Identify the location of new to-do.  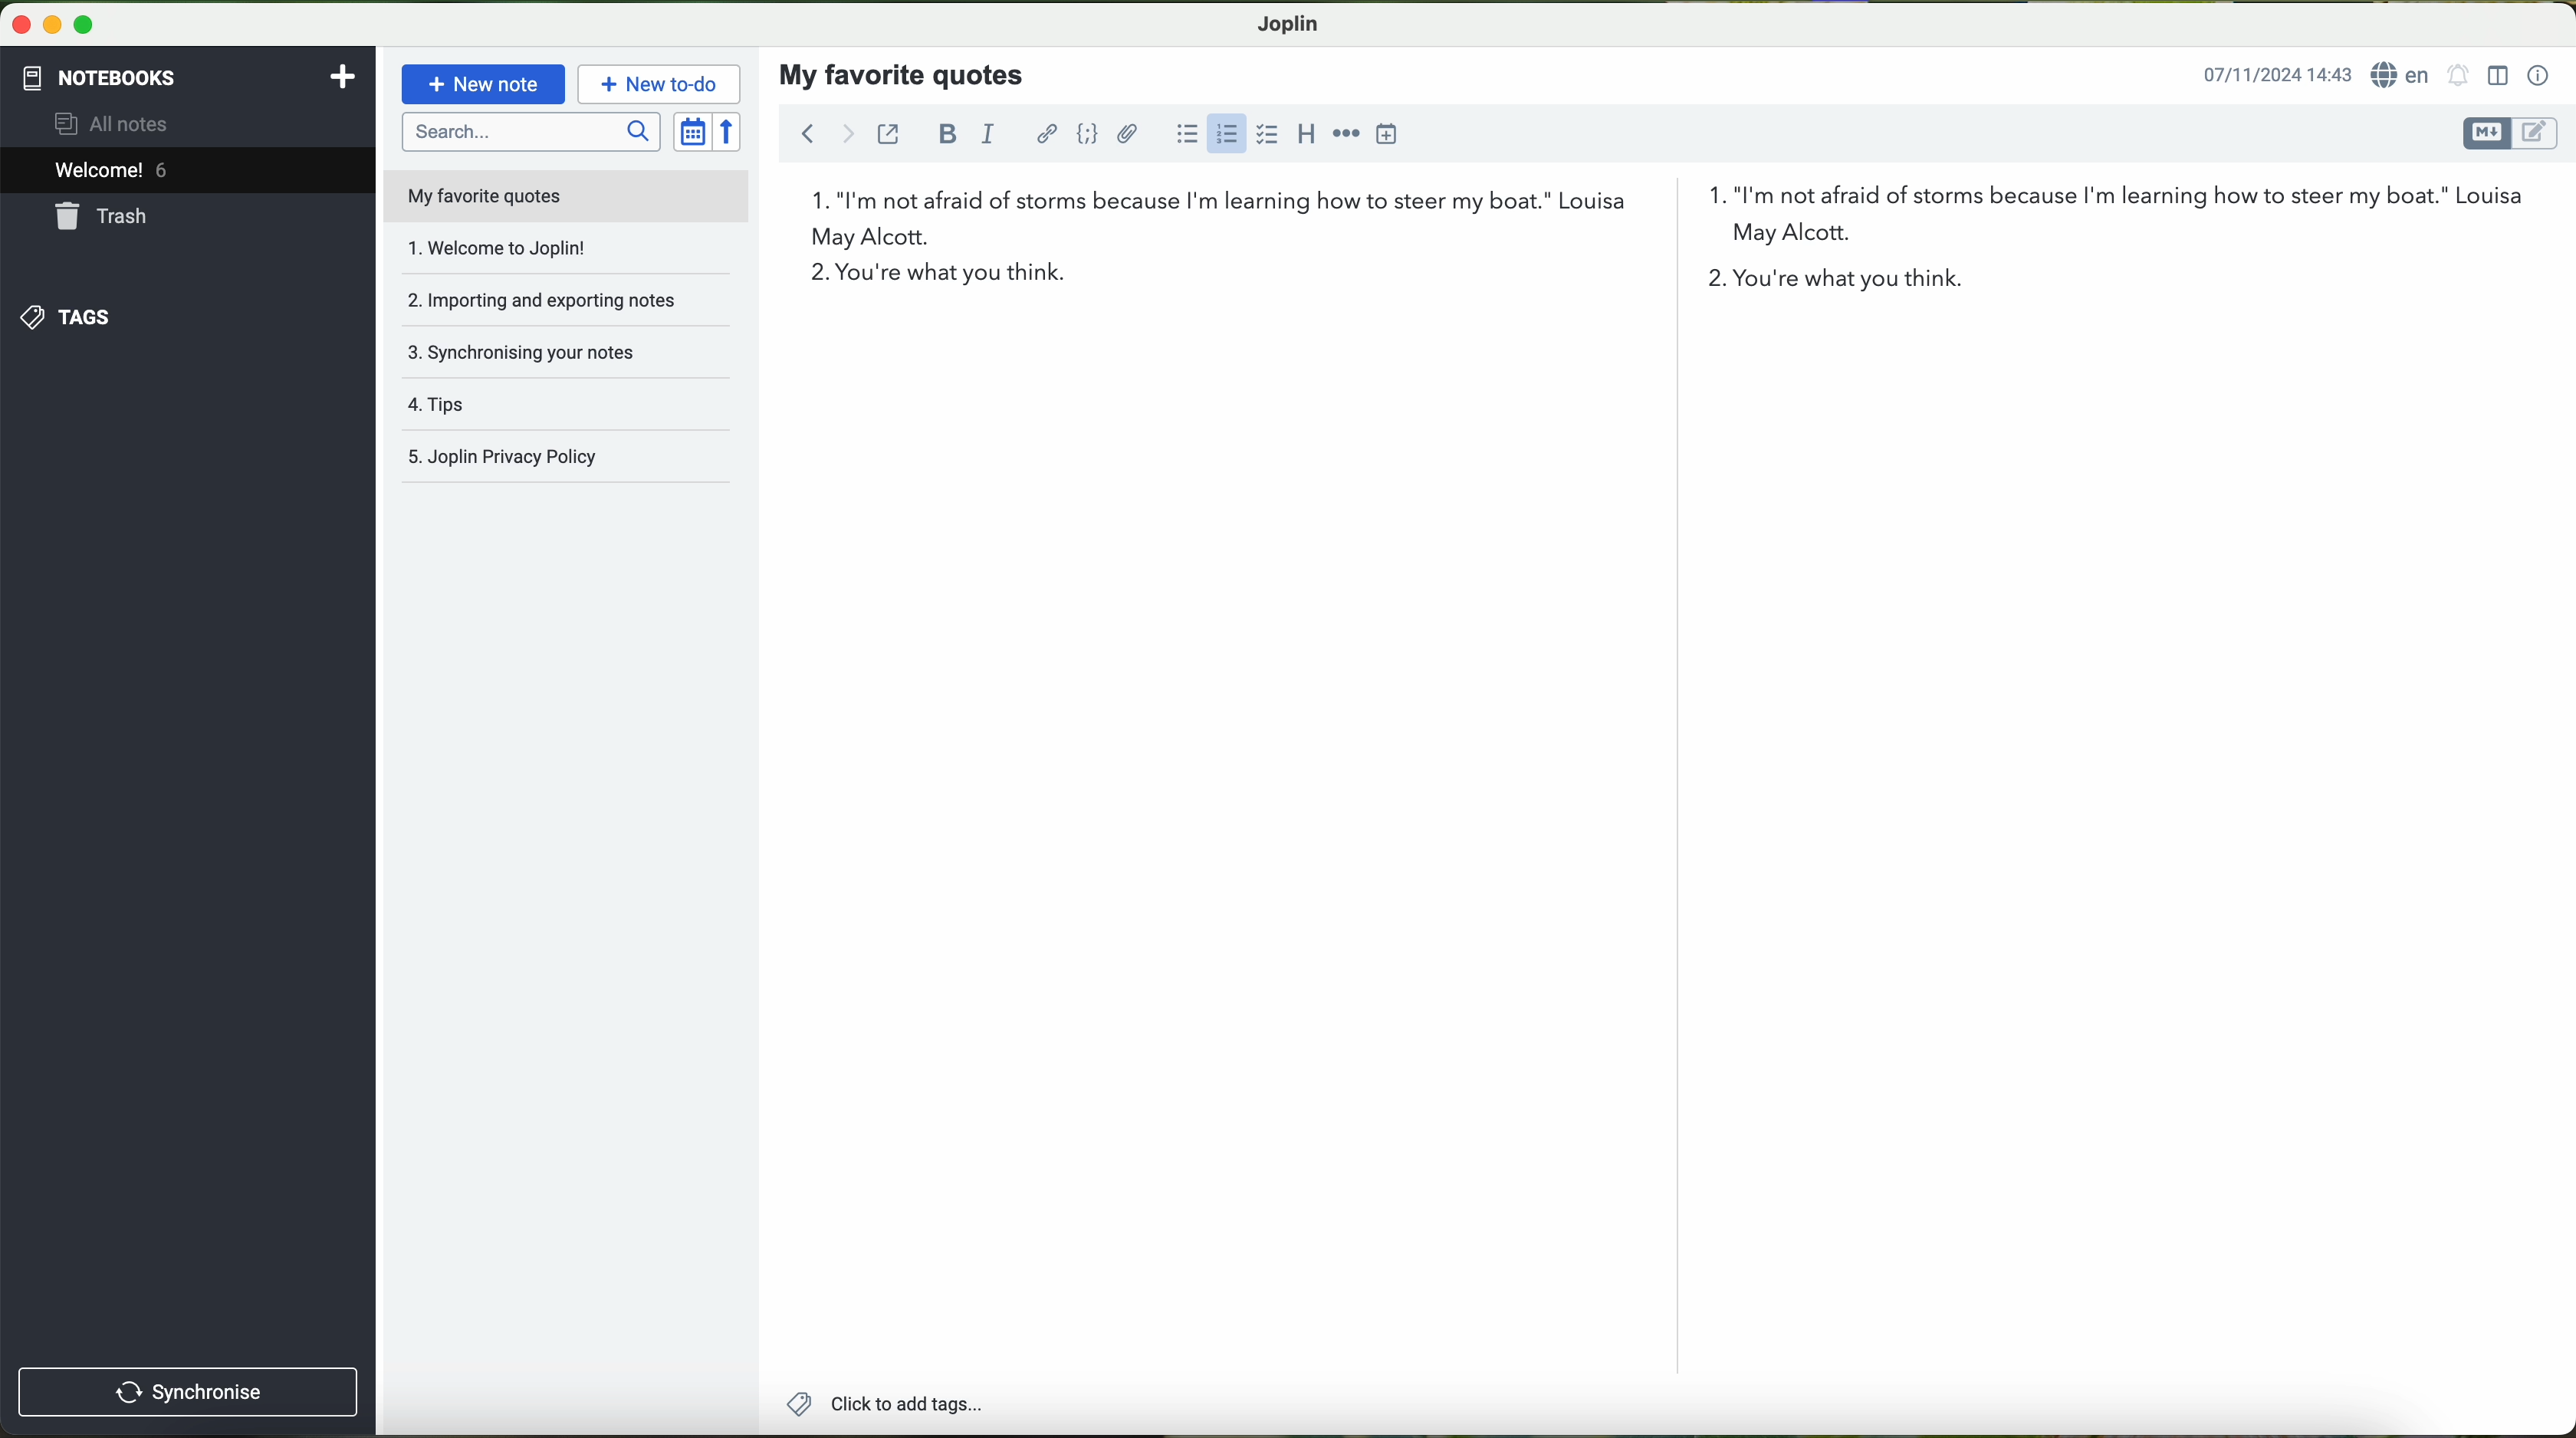
(662, 85).